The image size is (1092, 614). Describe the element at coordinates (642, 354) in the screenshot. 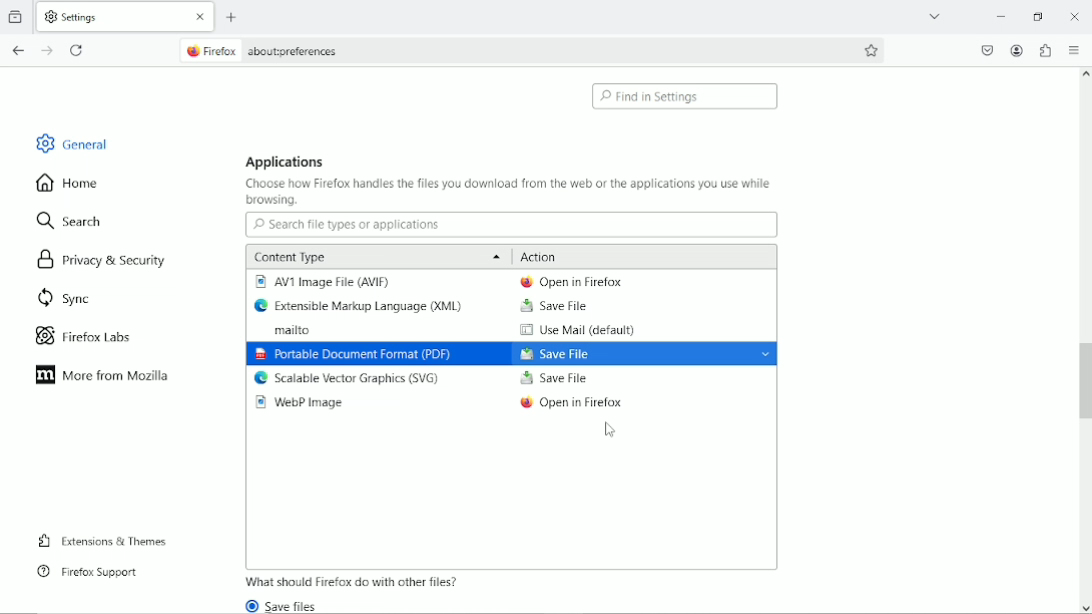

I see `save  File` at that location.